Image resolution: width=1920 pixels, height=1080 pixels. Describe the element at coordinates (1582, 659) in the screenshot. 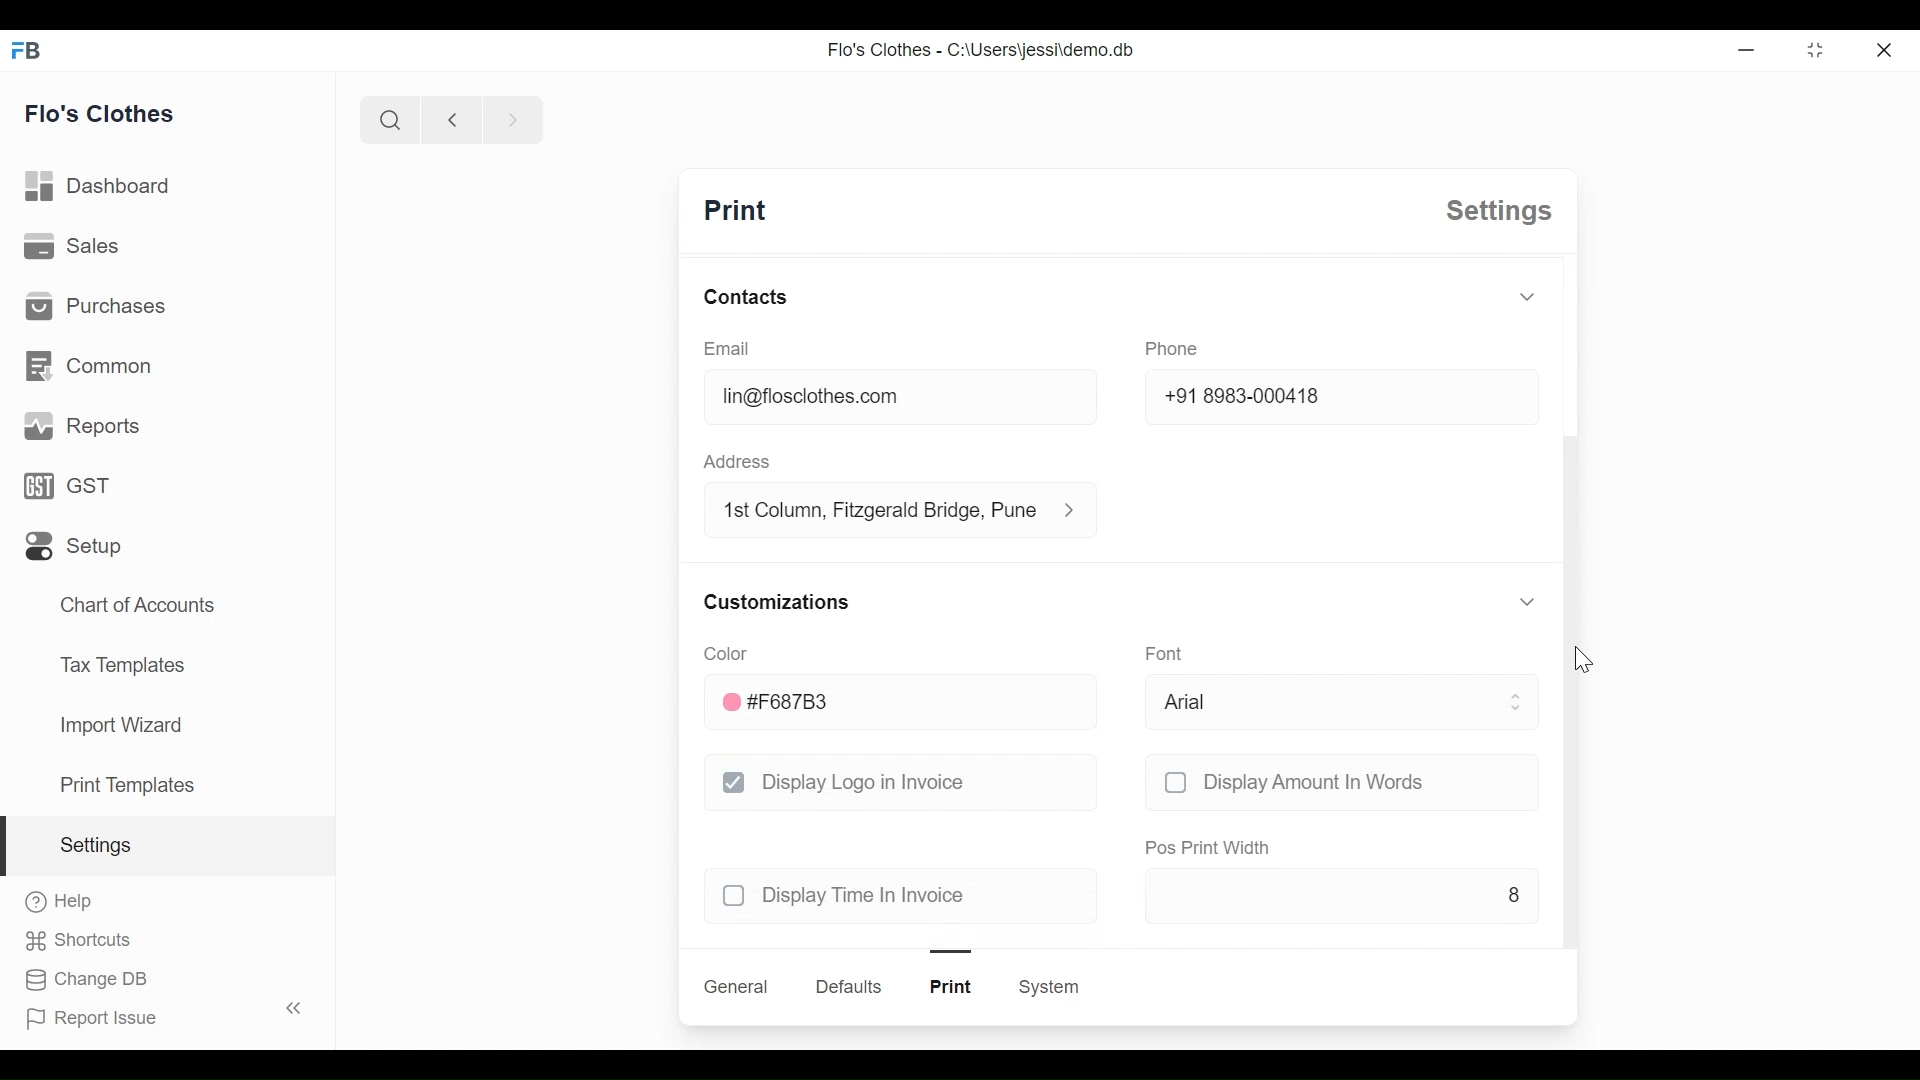

I see `cursor-drag to` at that location.